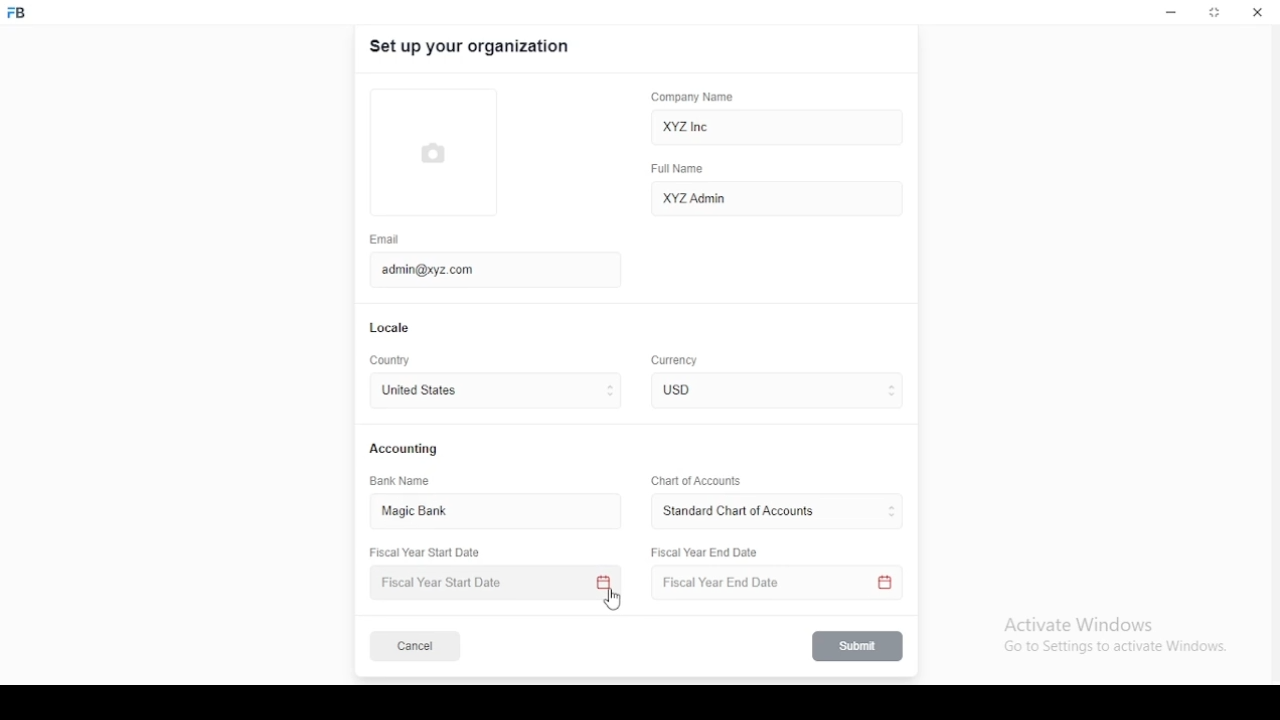 The height and width of the screenshot is (720, 1280). Describe the element at coordinates (485, 268) in the screenshot. I see `admin@xyz.com` at that location.